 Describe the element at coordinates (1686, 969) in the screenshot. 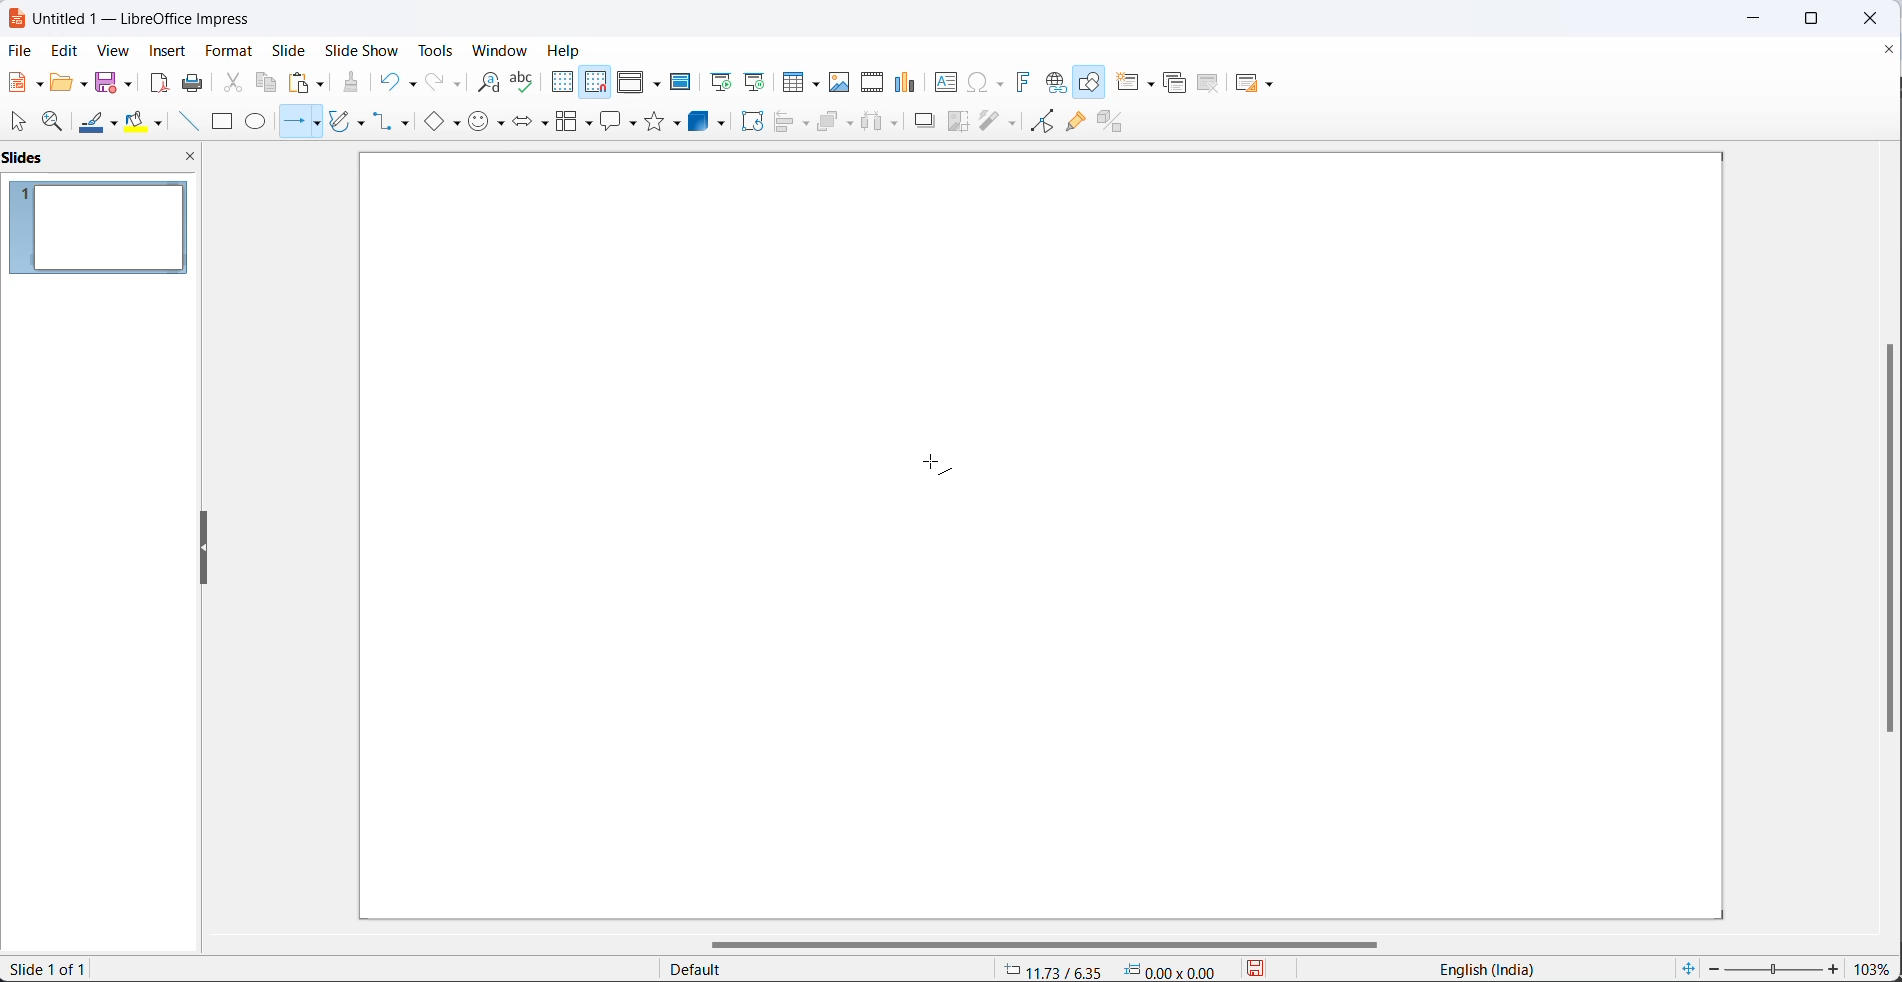

I see `fit slide to current window` at that location.